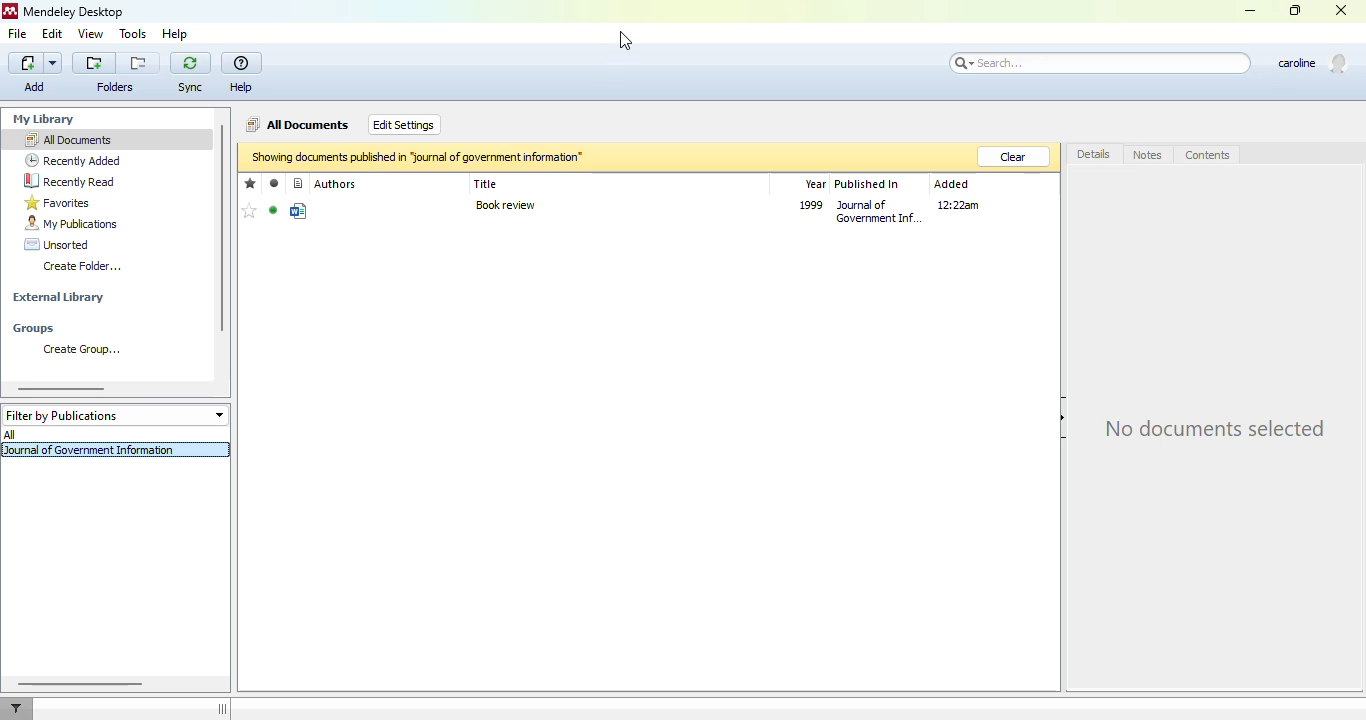 This screenshot has height=720, width=1366. Describe the element at coordinates (68, 139) in the screenshot. I see `all documents` at that location.